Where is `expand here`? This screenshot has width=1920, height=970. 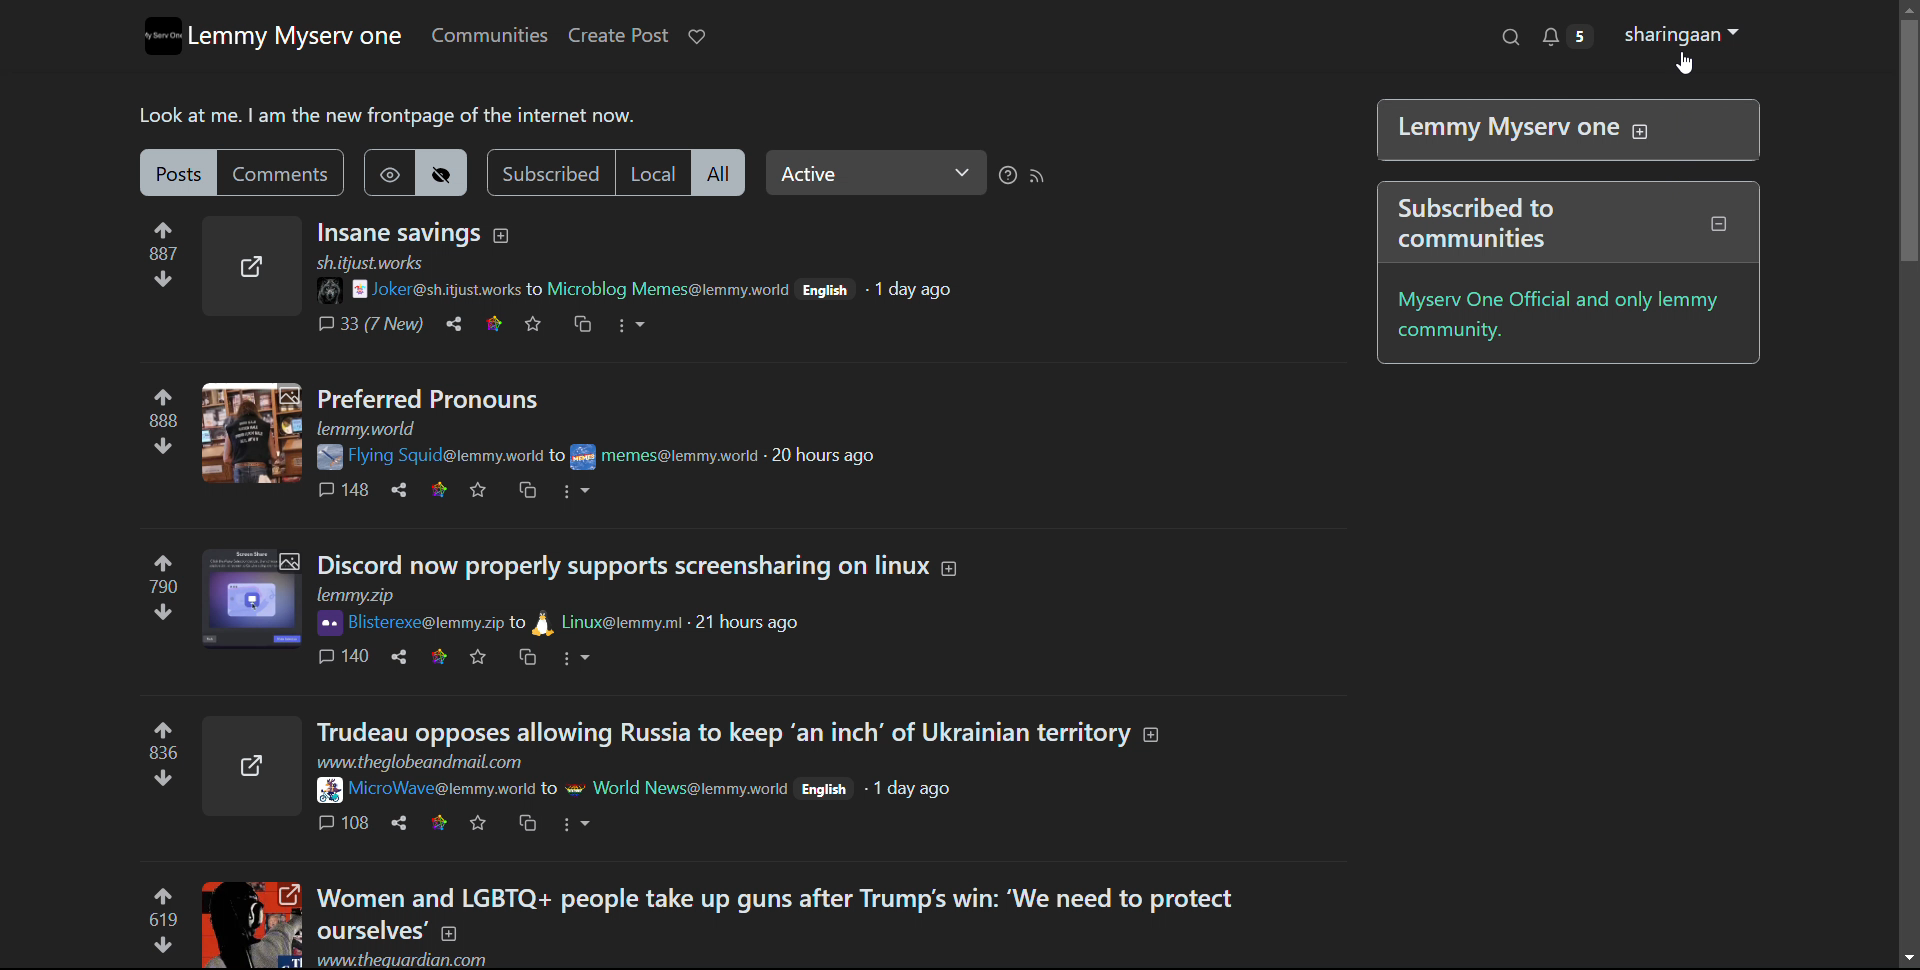 expand here is located at coordinates (250, 924).